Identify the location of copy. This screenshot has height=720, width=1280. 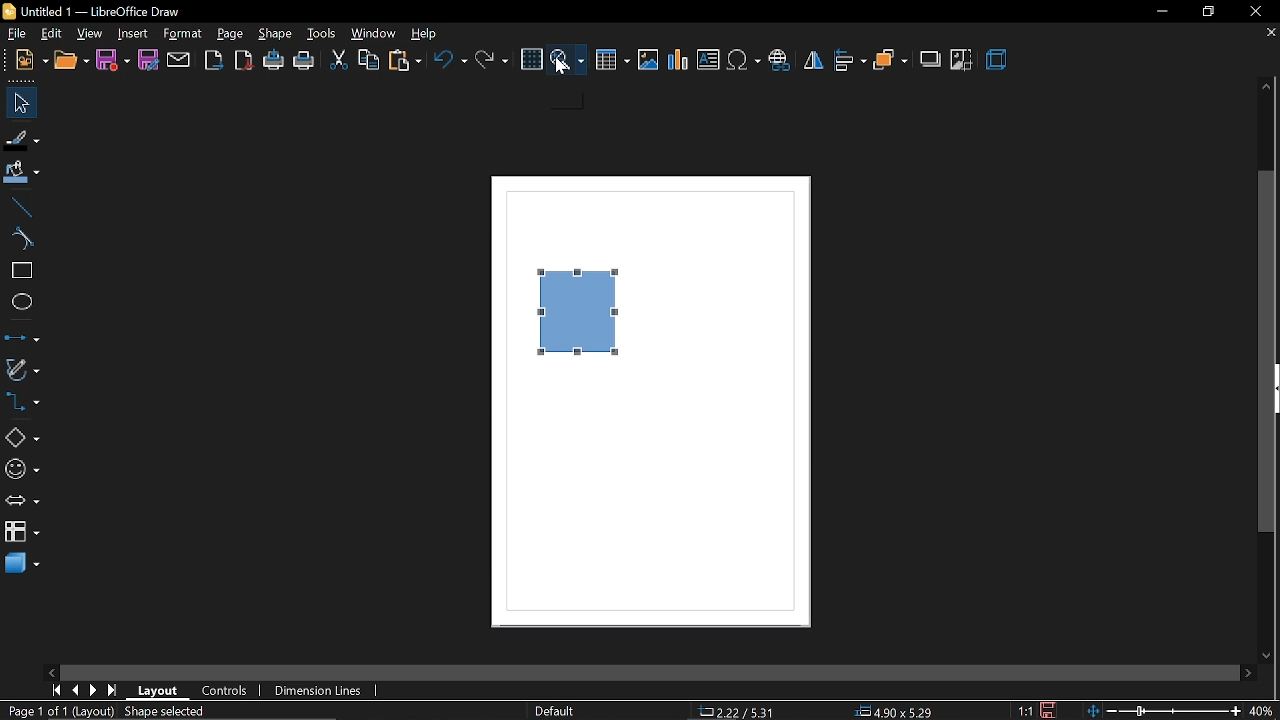
(367, 61).